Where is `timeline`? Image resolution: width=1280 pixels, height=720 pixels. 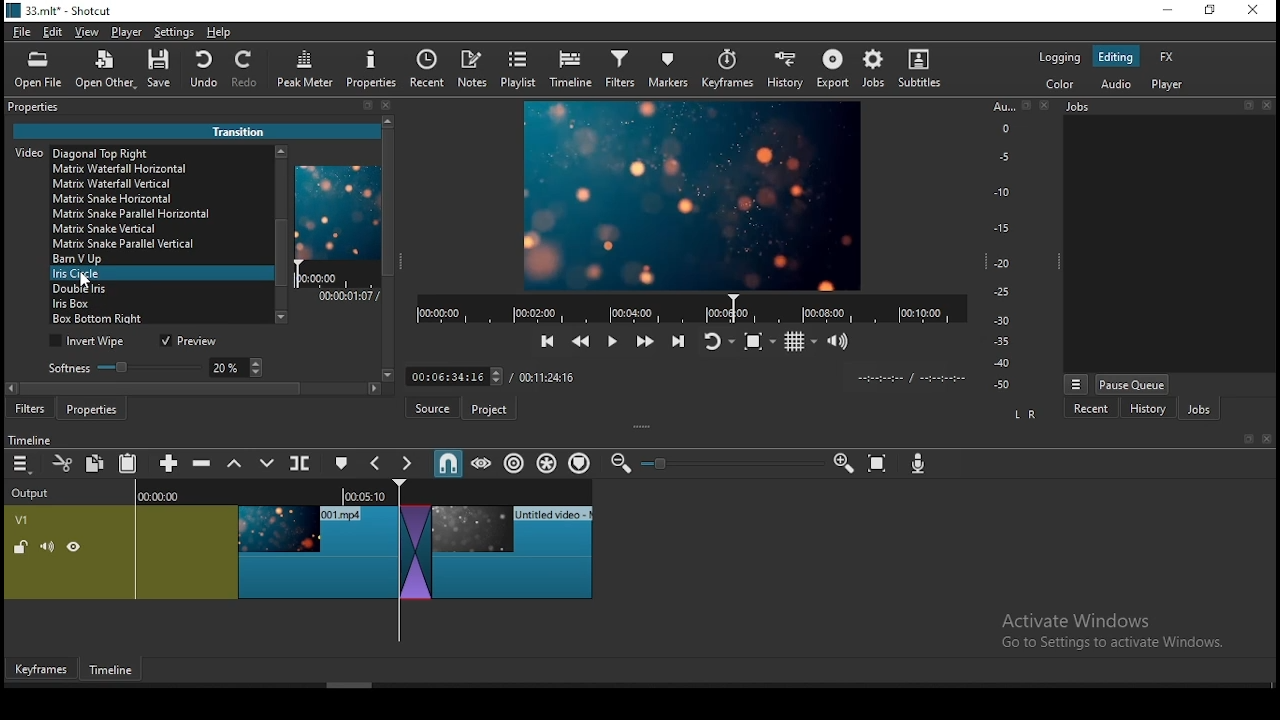 timeline is located at coordinates (571, 70).